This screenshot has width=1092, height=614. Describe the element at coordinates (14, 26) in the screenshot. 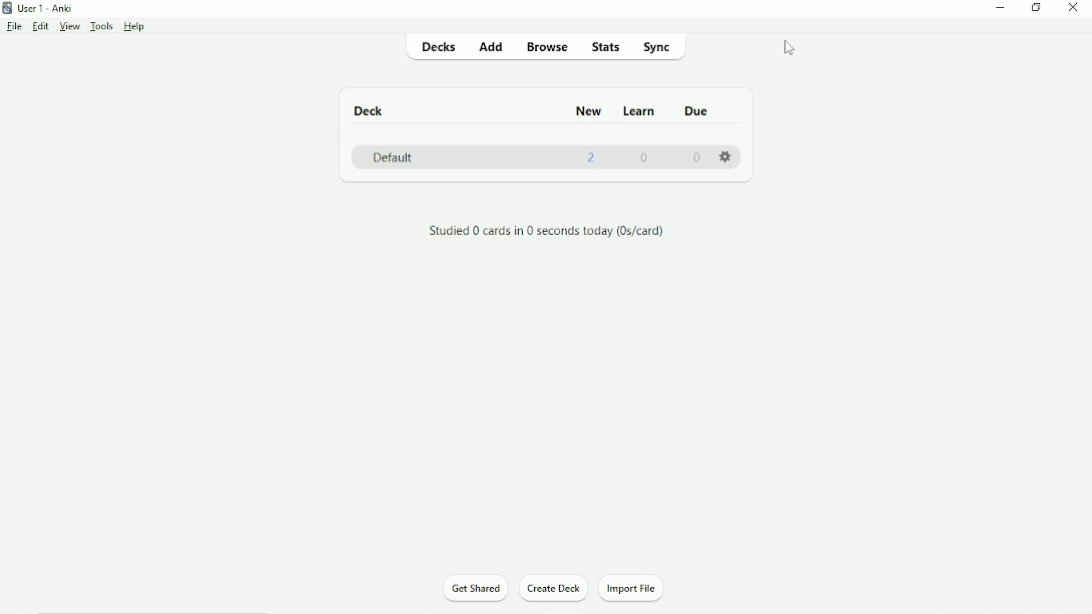

I see `File` at that location.